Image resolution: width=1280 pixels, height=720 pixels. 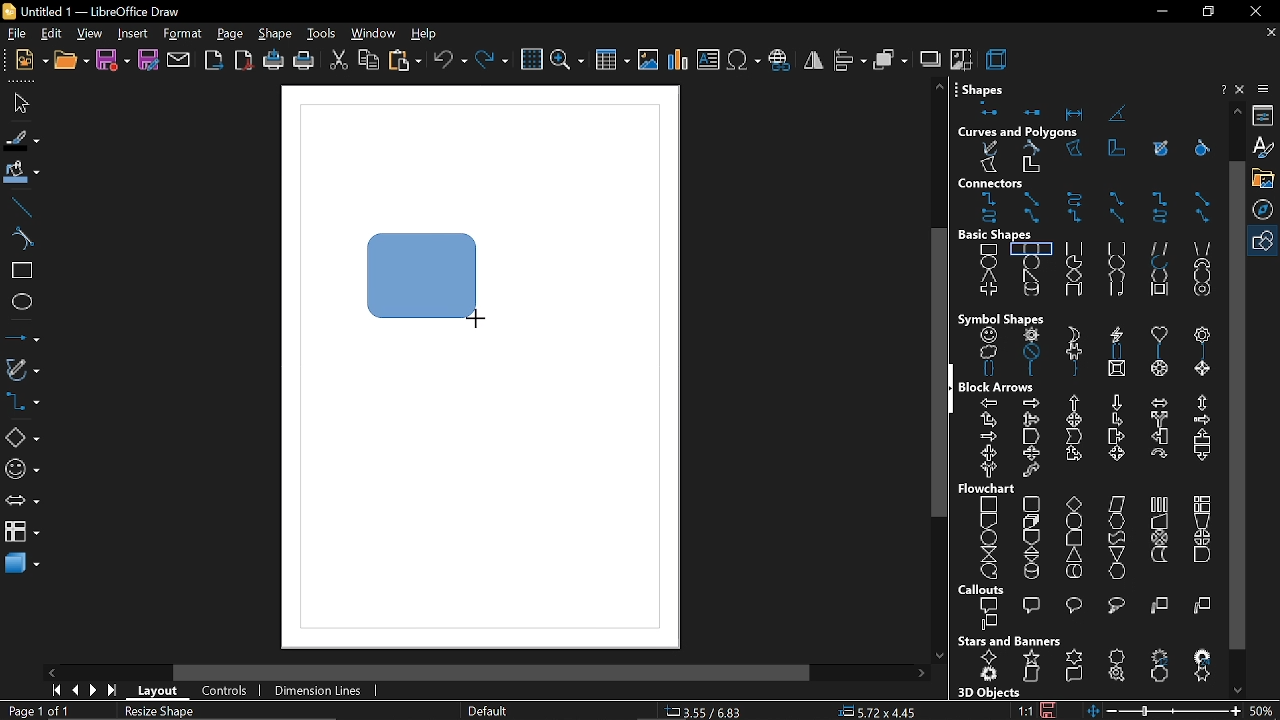 What do you see at coordinates (1000, 387) in the screenshot?
I see `block arrows` at bounding box center [1000, 387].